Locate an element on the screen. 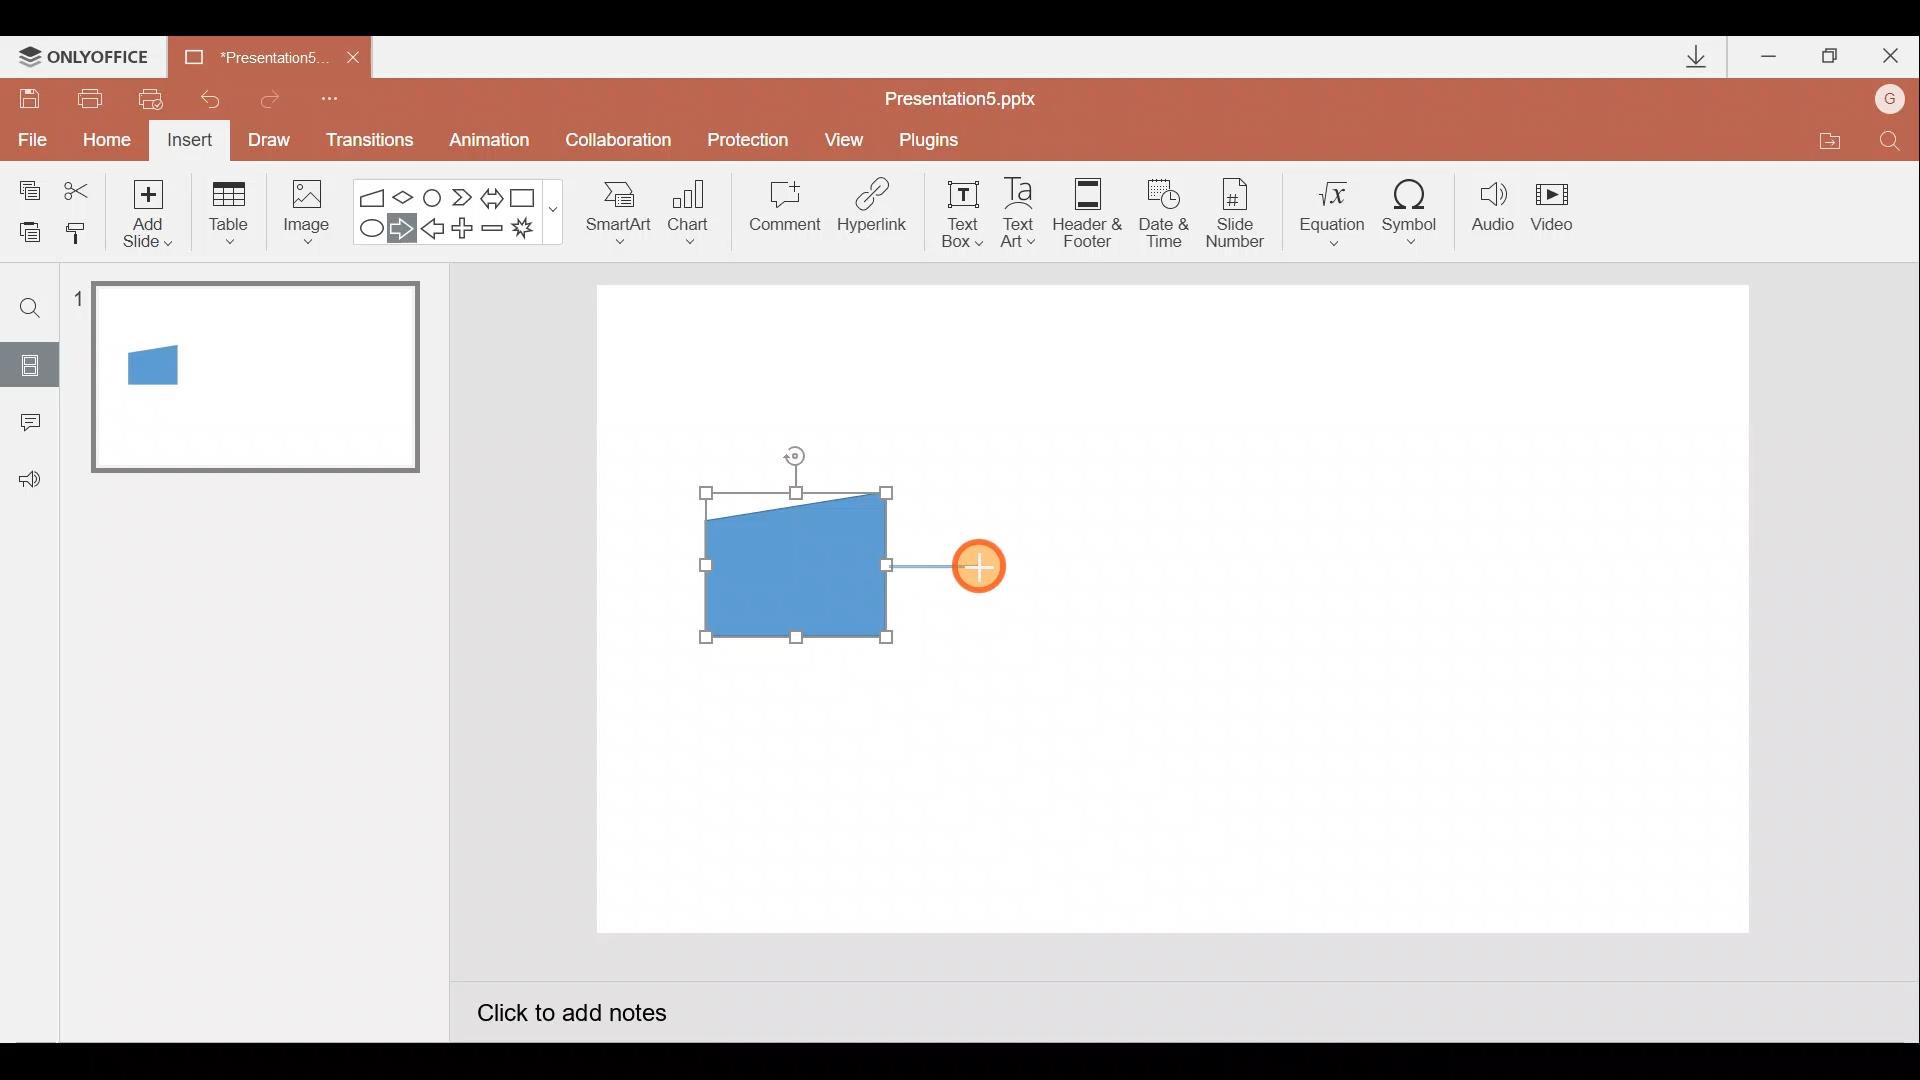  Video is located at coordinates (1560, 209).